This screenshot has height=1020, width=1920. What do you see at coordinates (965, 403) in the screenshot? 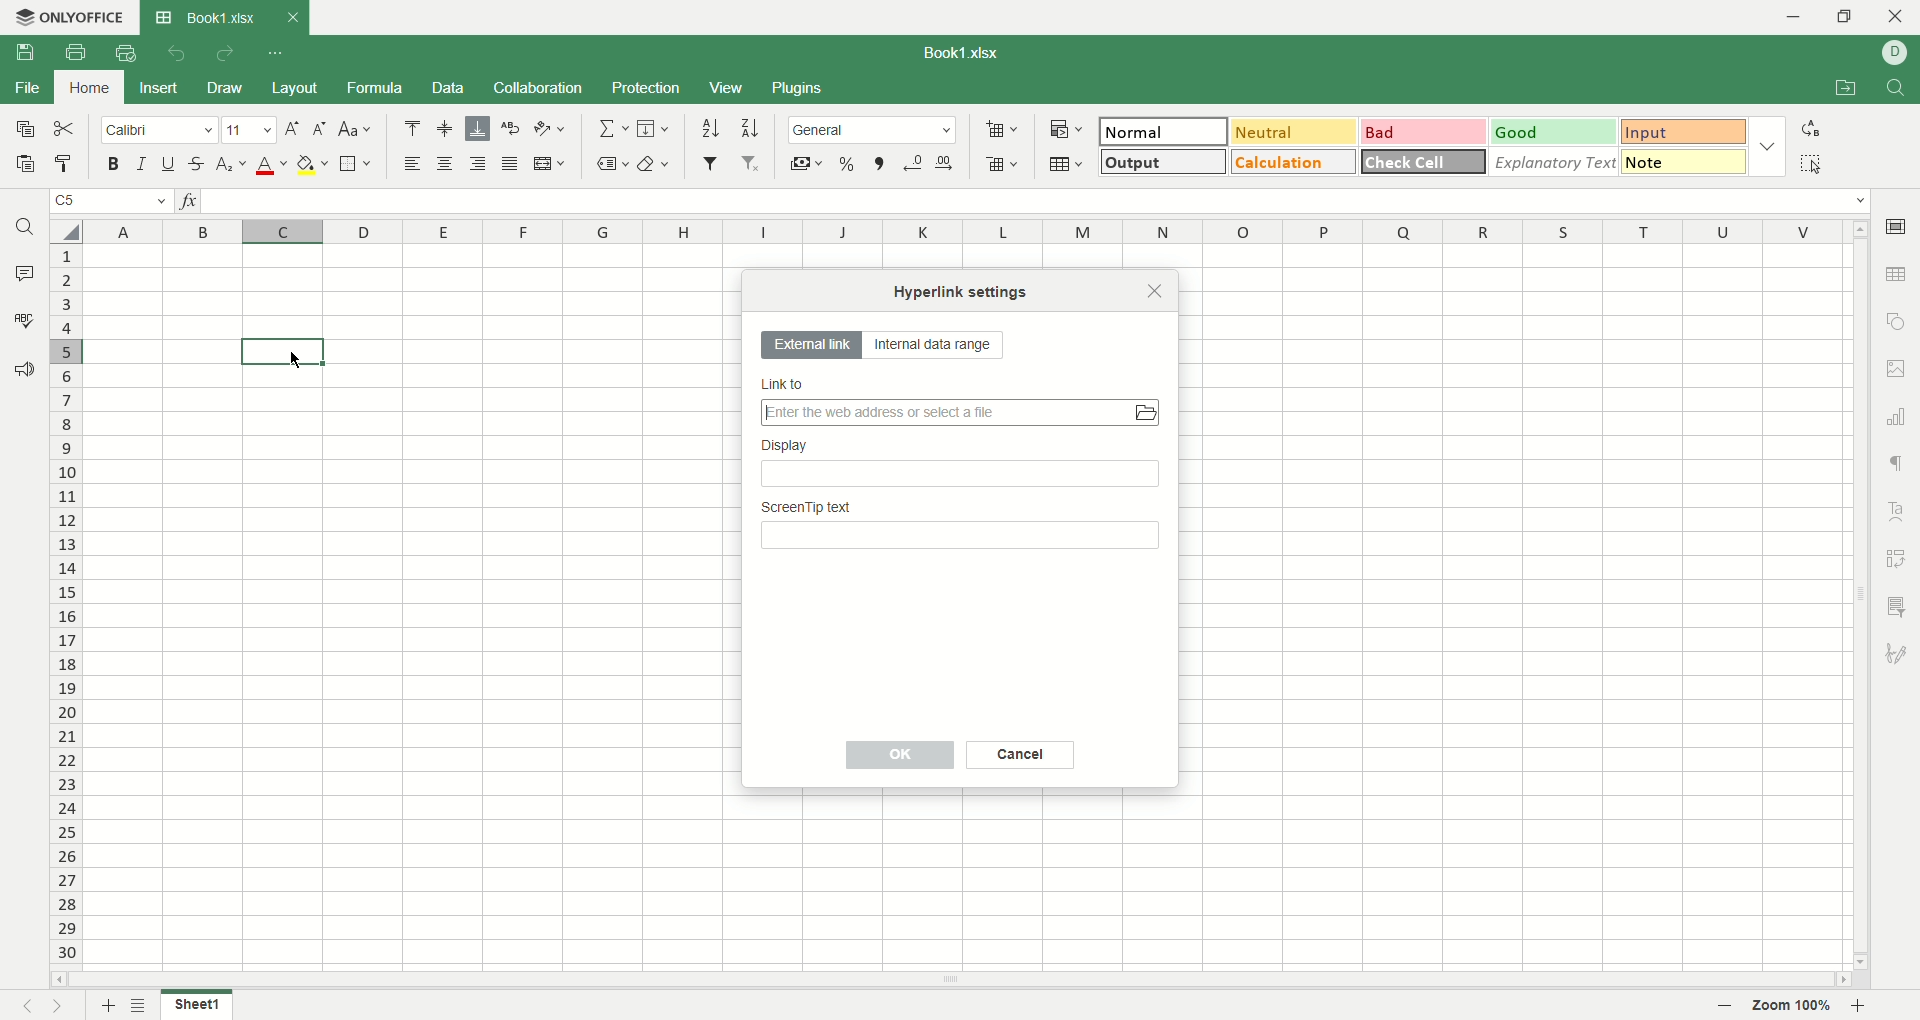
I see `link to` at bounding box center [965, 403].